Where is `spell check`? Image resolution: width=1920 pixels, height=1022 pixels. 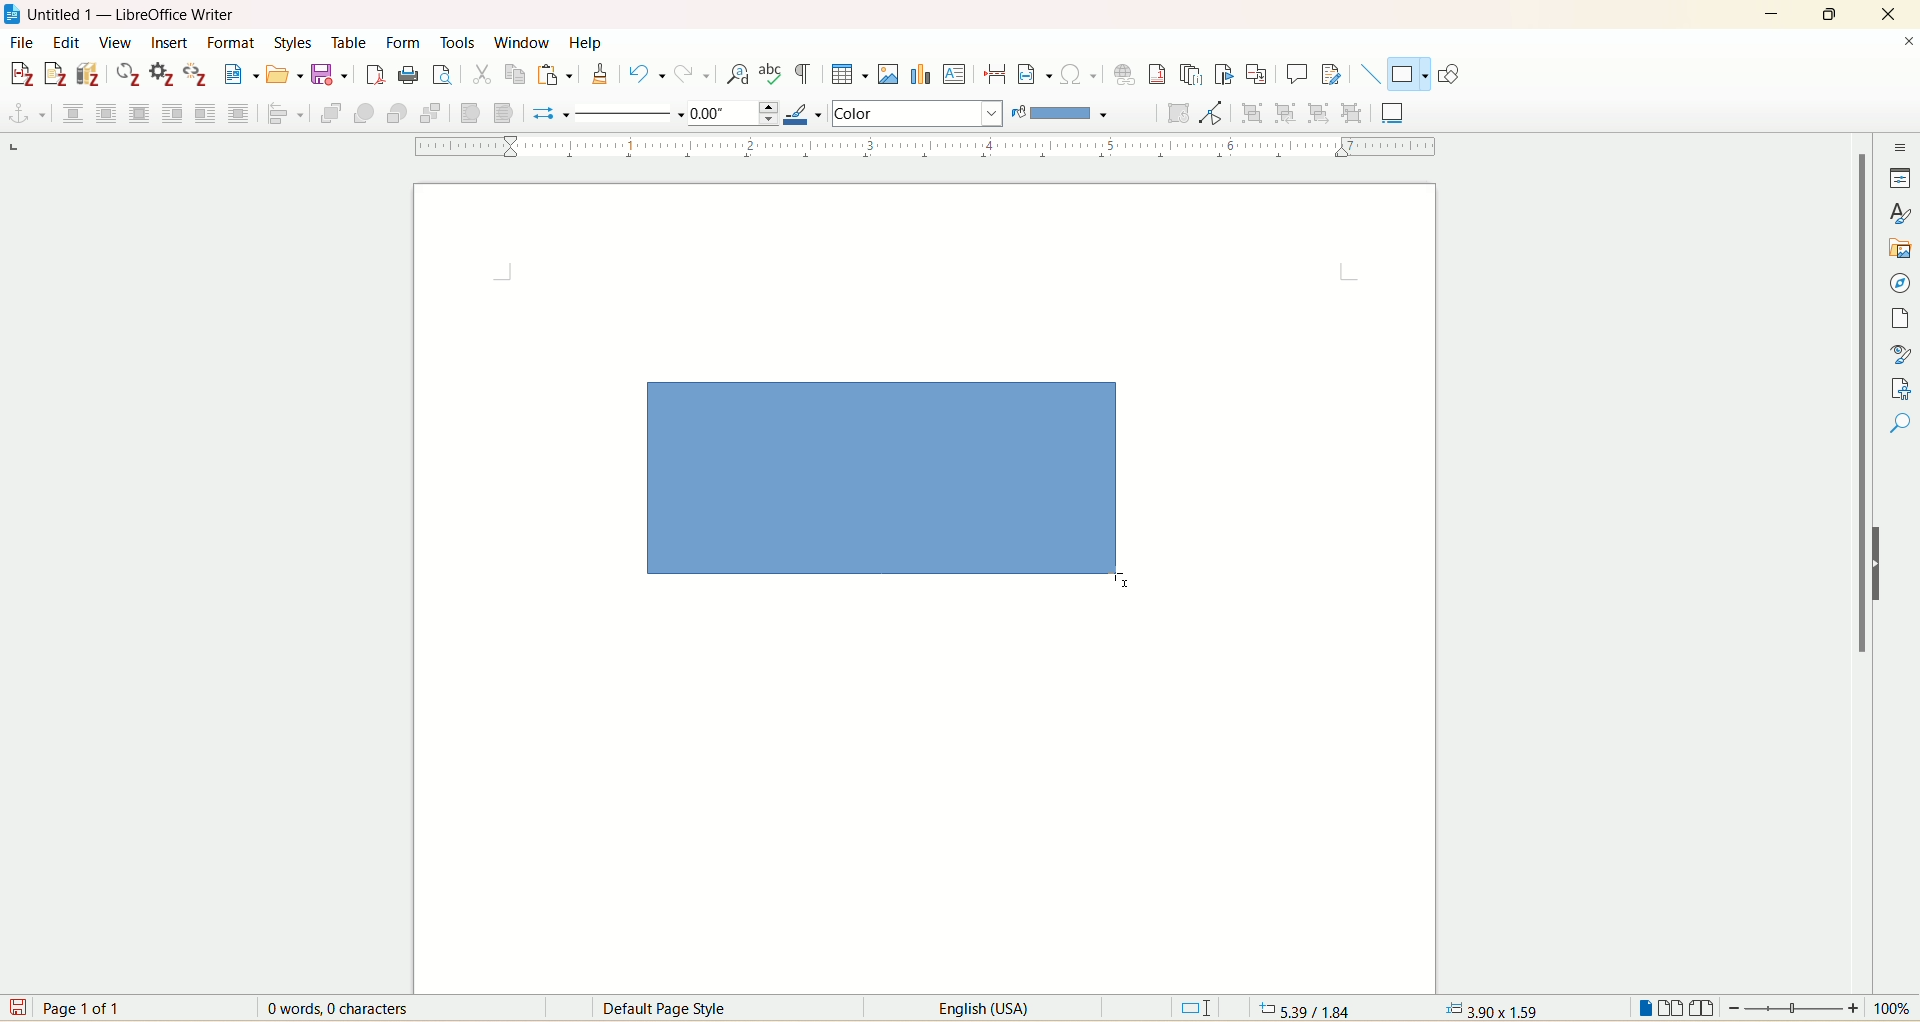
spell check is located at coordinates (772, 75).